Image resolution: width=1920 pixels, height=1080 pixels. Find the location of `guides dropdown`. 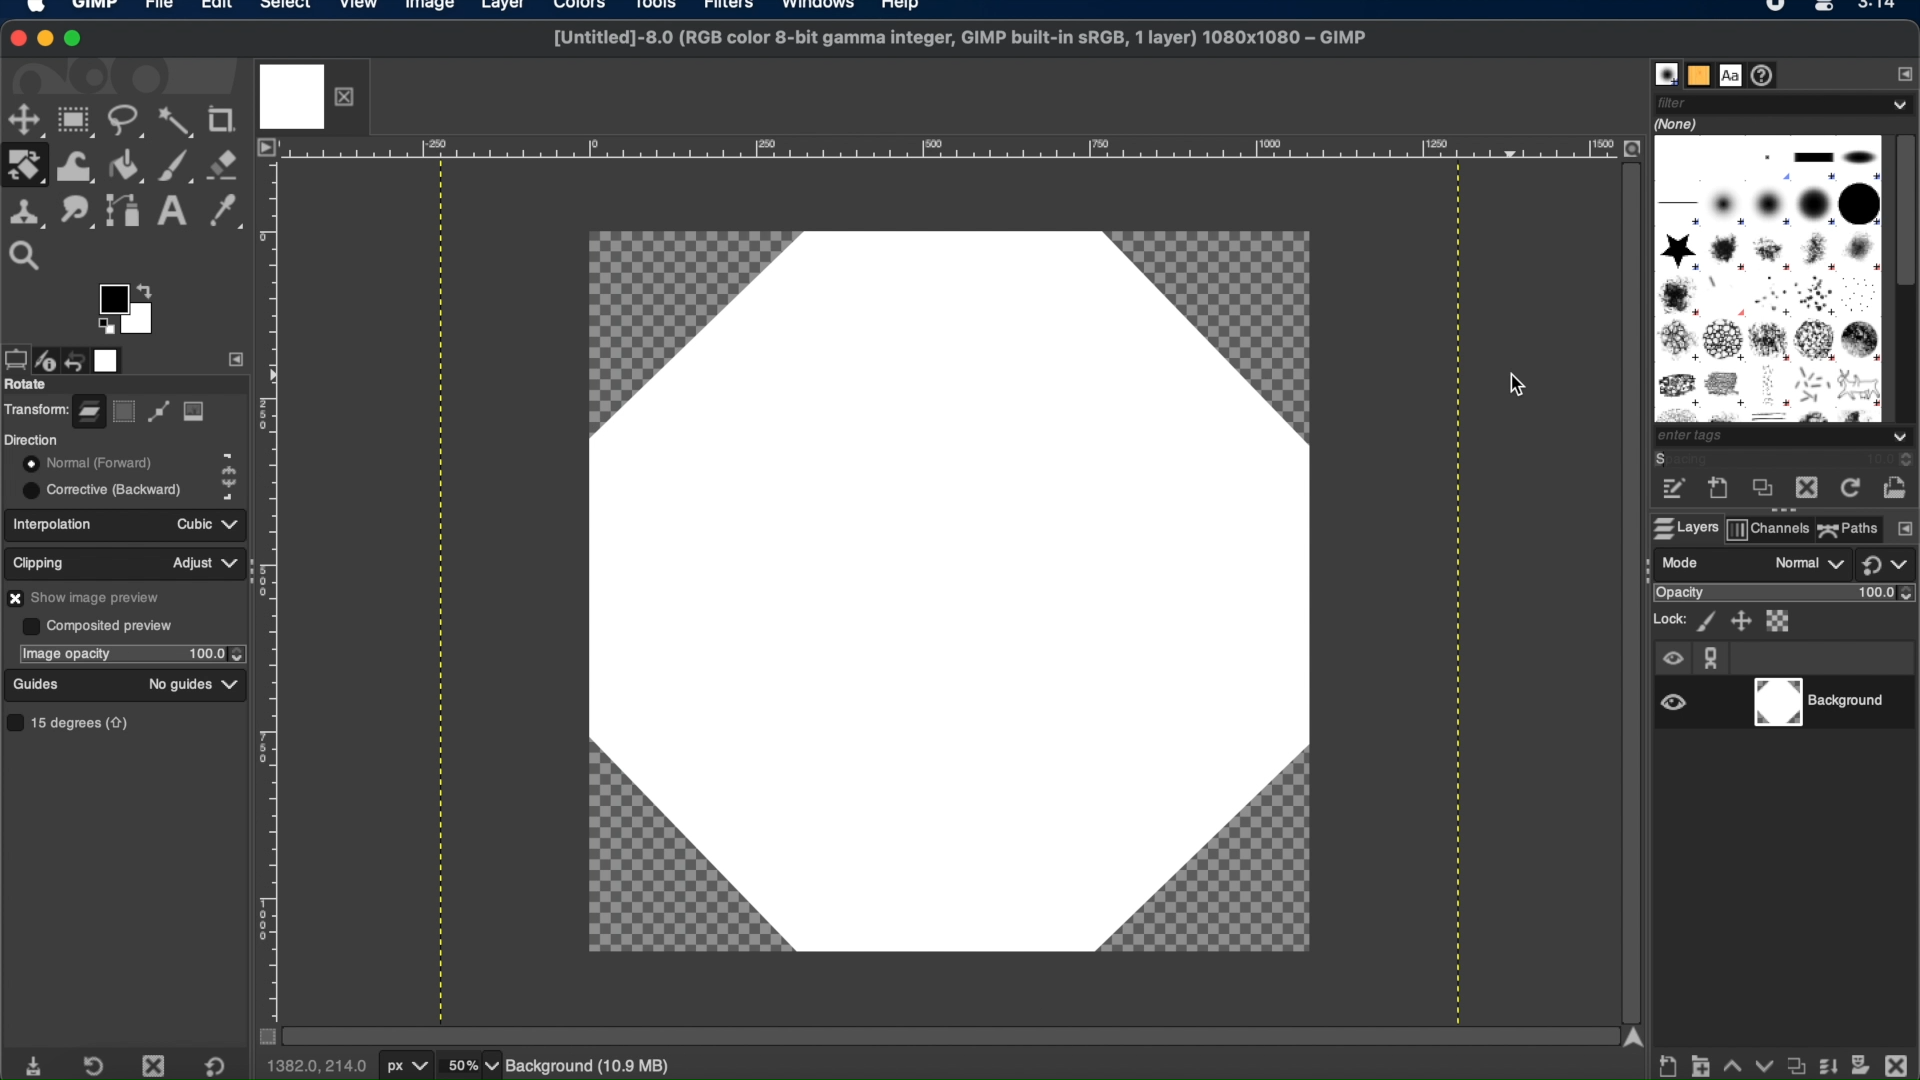

guides dropdown is located at coordinates (232, 685).